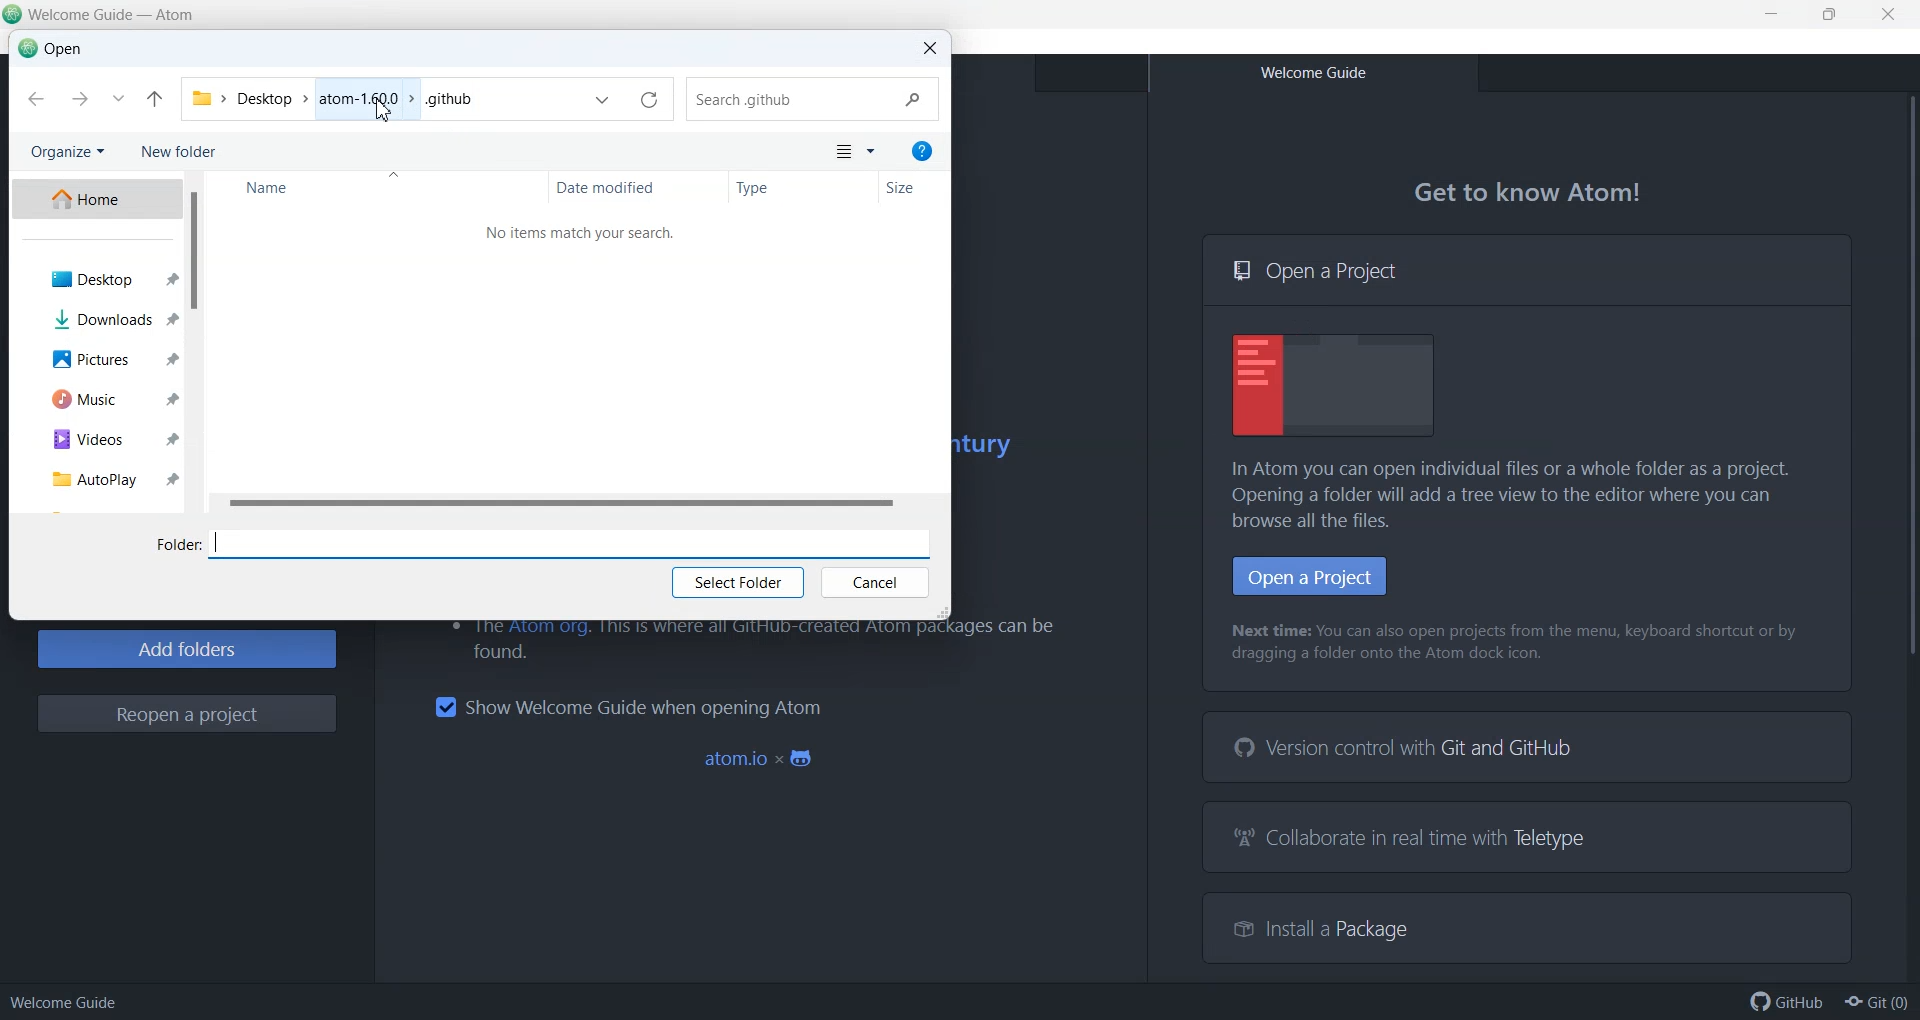  Describe the element at coordinates (922, 150) in the screenshot. I see `Get Help` at that location.